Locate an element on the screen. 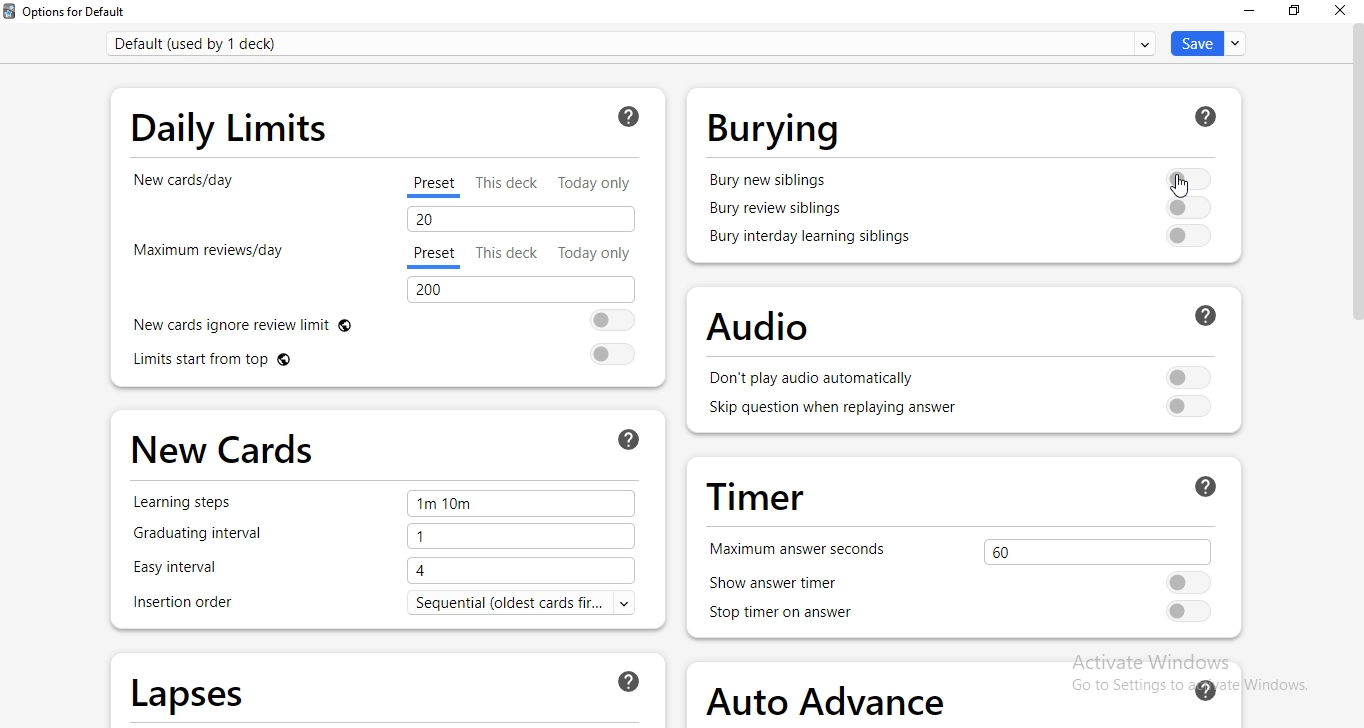 Image resolution: width=1364 pixels, height=728 pixels.  is located at coordinates (1188, 206).